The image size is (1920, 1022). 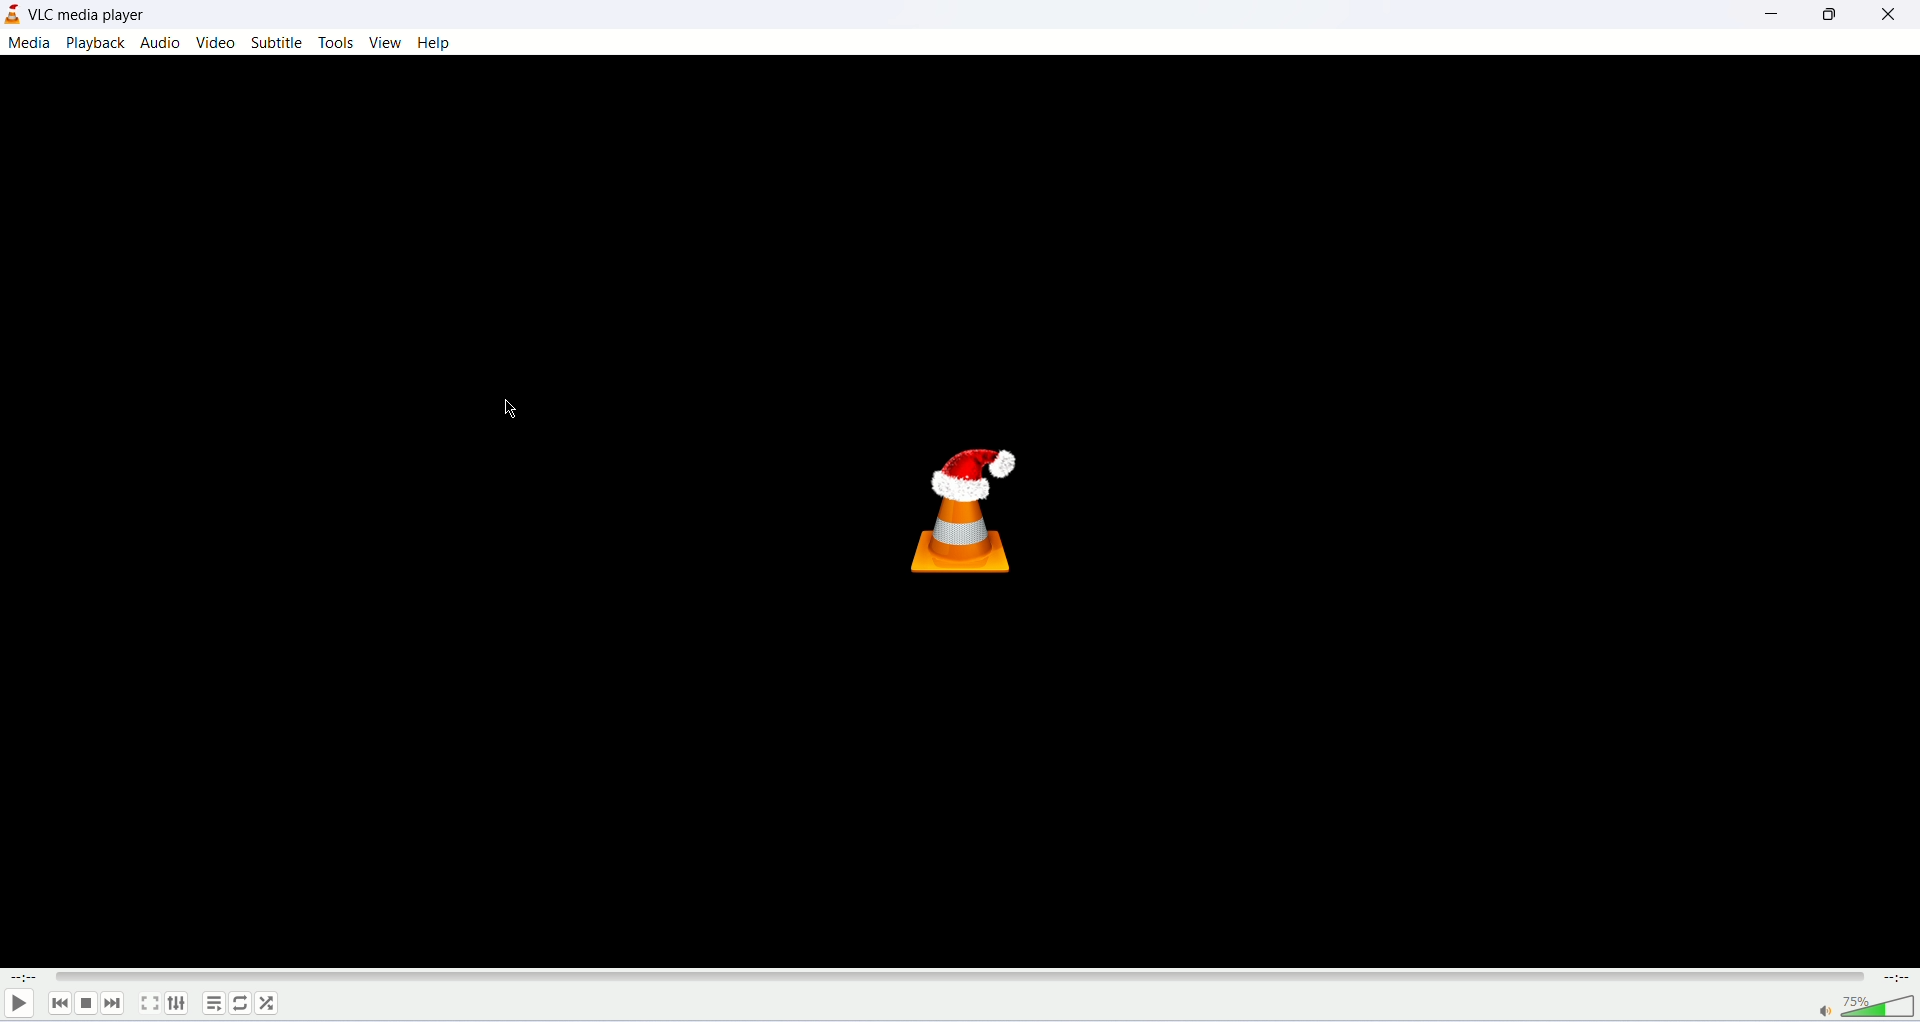 I want to click on playback, so click(x=94, y=43).